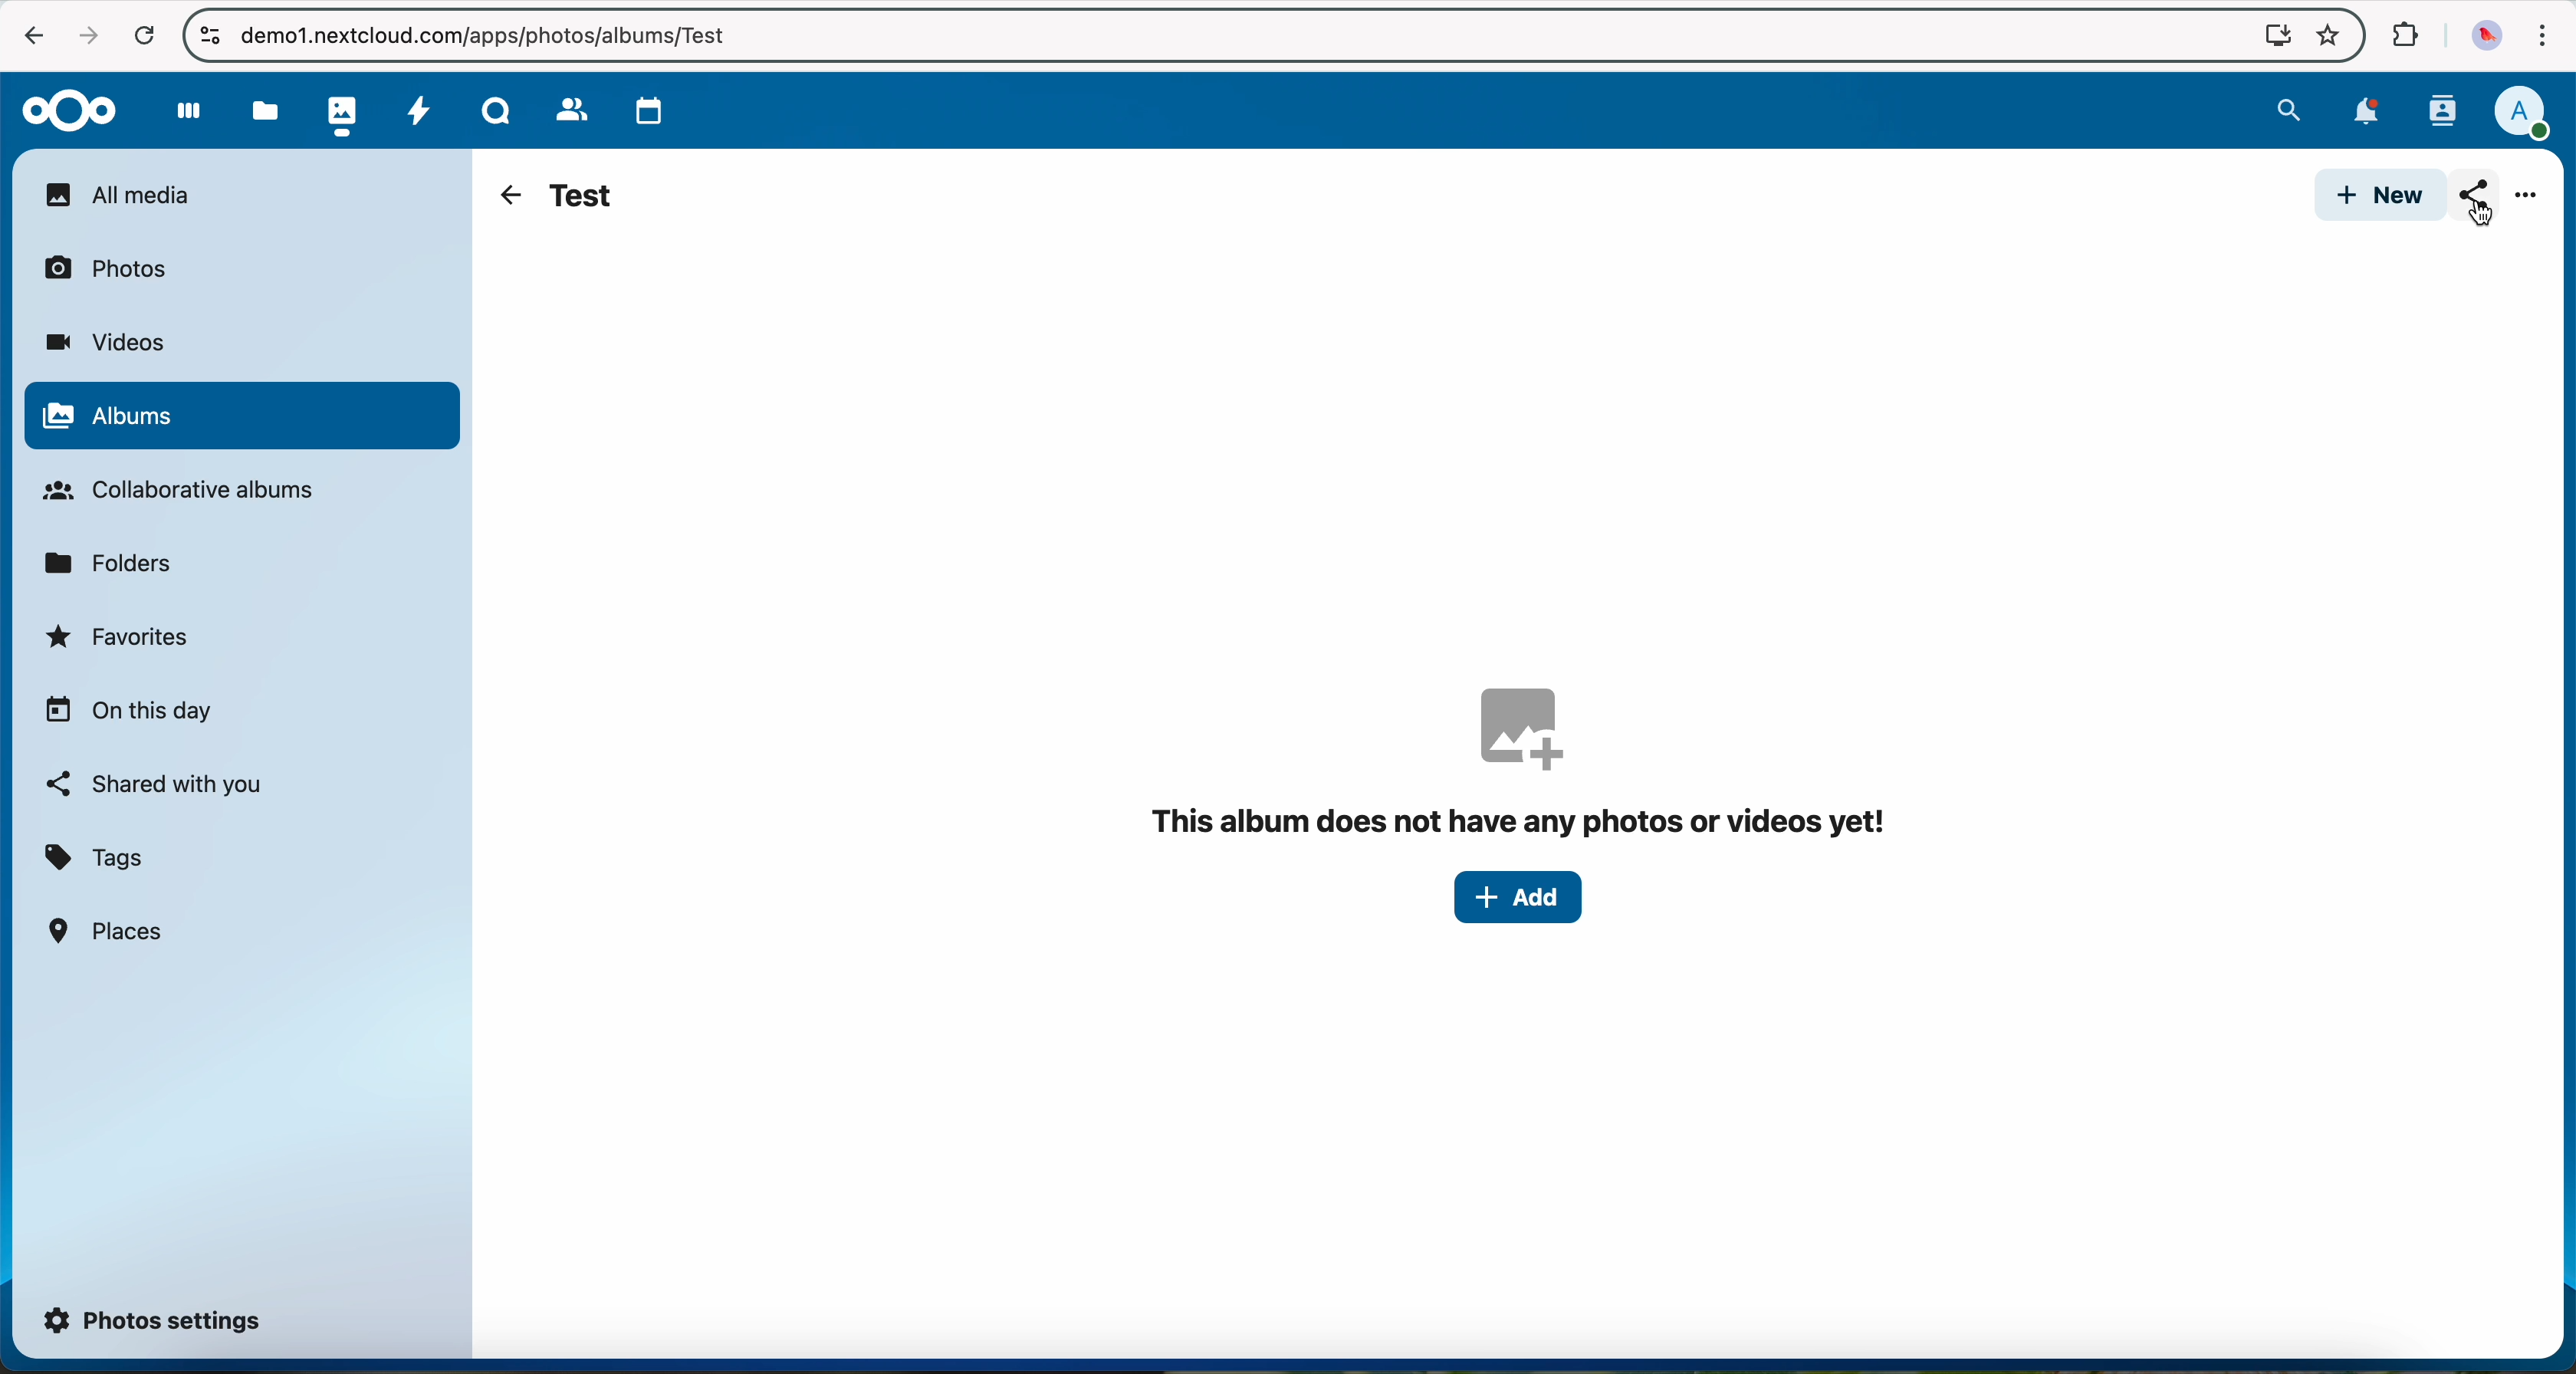 This screenshot has width=2576, height=1374. What do you see at coordinates (2437, 111) in the screenshot?
I see `contacts` at bounding box center [2437, 111].